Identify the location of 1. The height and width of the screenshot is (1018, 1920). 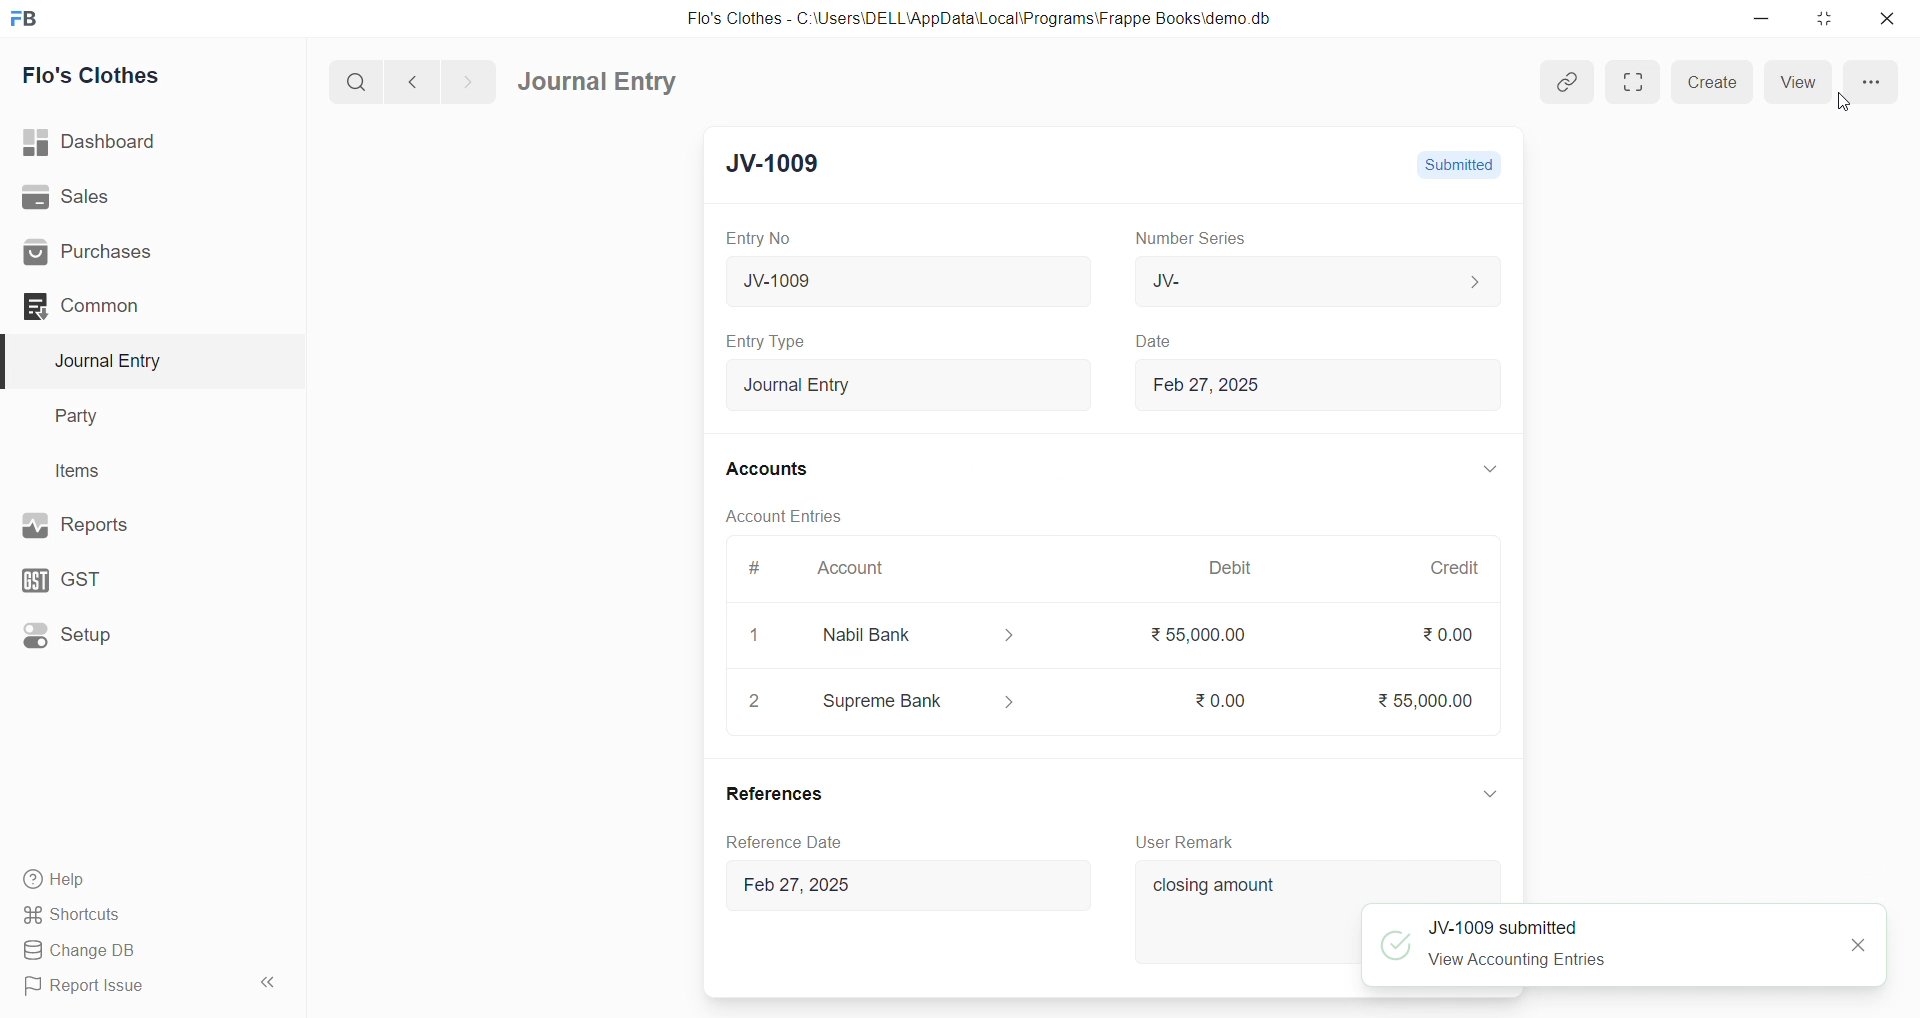
(754, 636).